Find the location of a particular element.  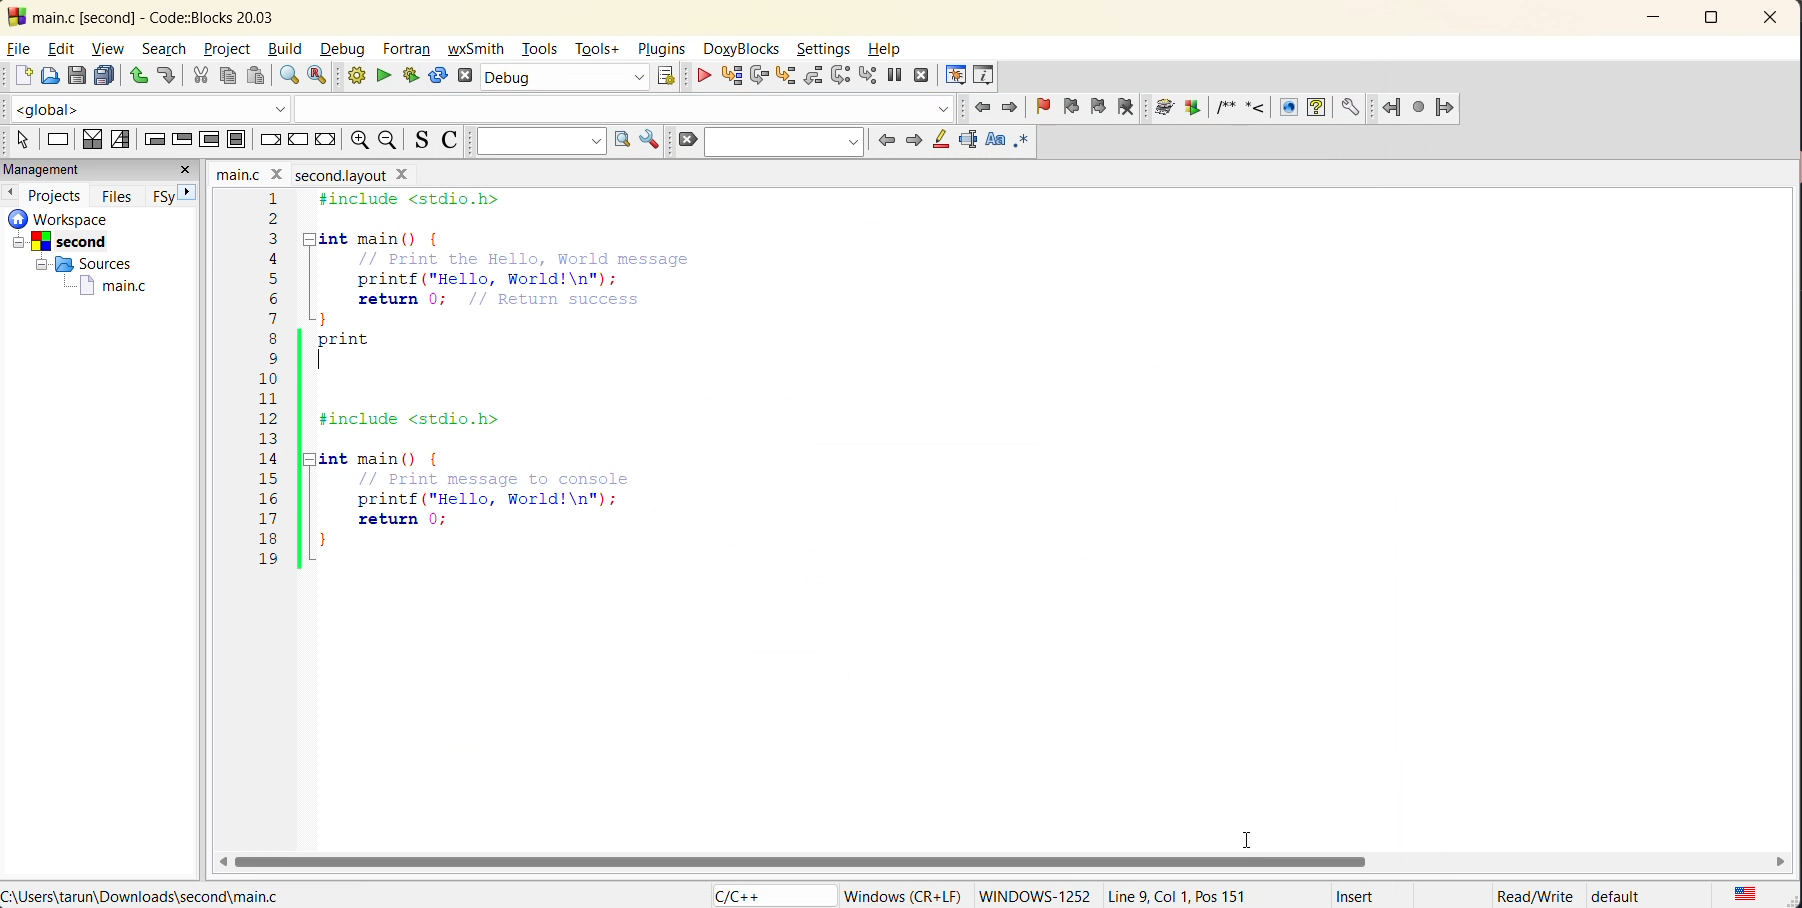

next instruction is located at coordinates (843, 77).